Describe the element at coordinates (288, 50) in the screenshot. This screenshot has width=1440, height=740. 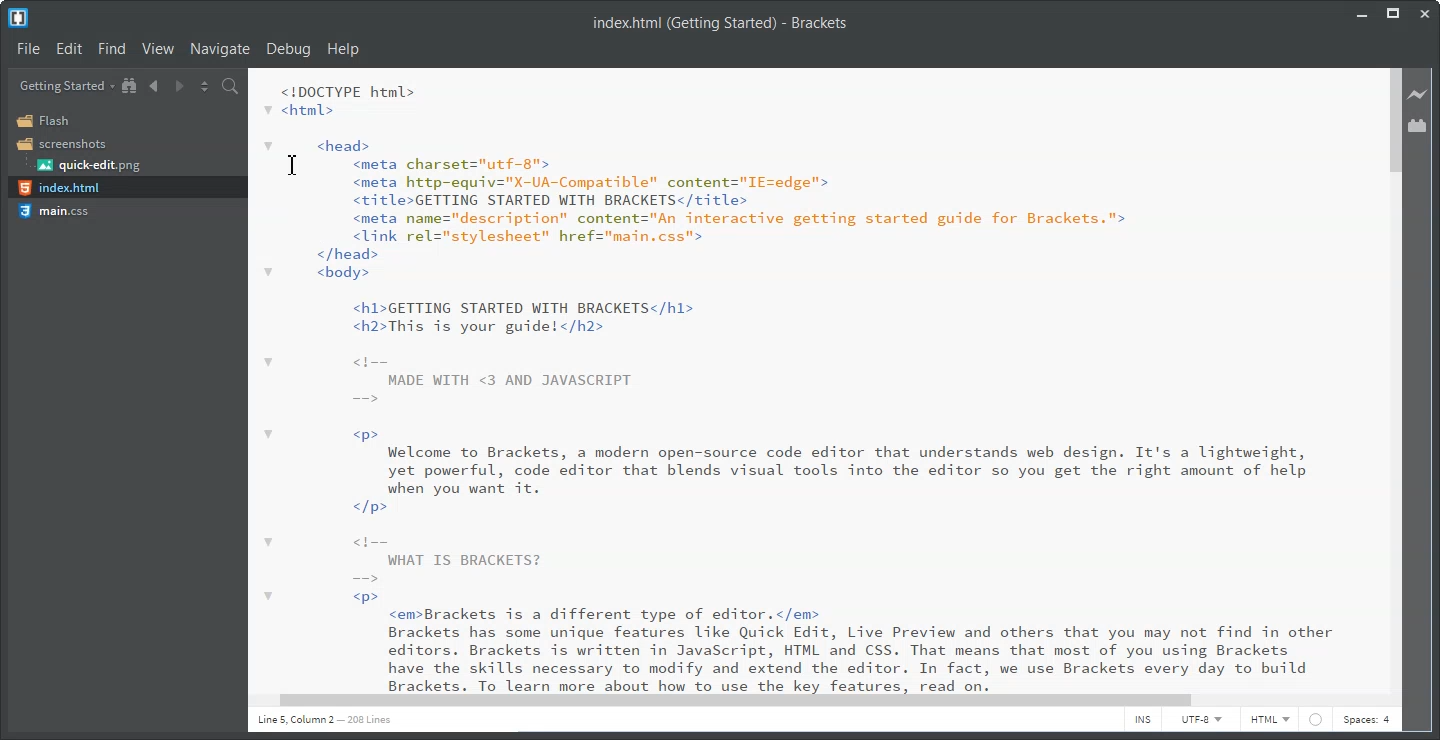
I see `Debug` at that location.